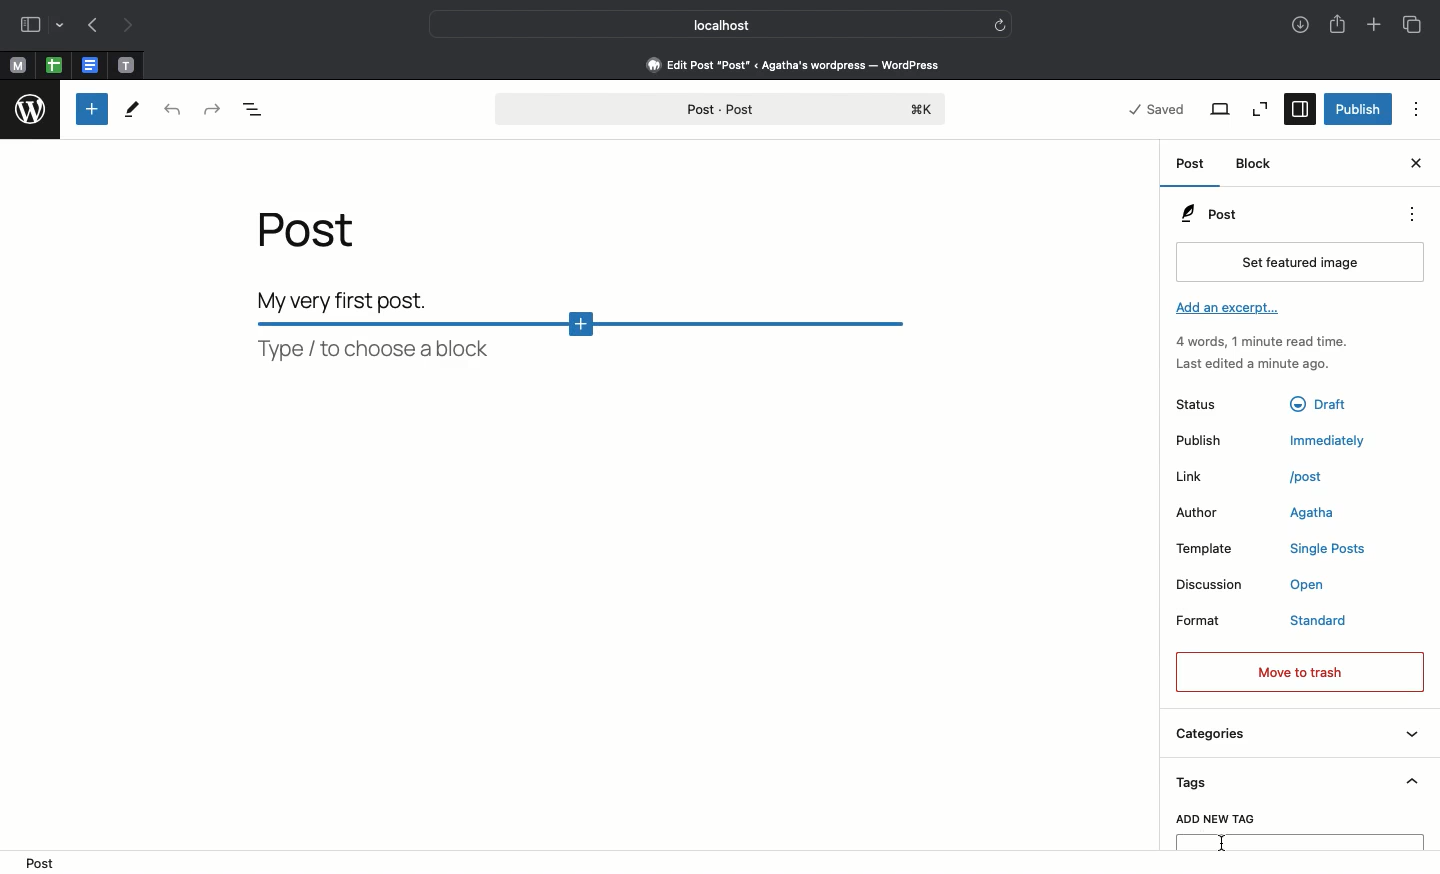 The width and height of the screenshot is (1440, 874). Describe the element at coordinates (709, 24) in the screenshot. I see `Local host` at that location.